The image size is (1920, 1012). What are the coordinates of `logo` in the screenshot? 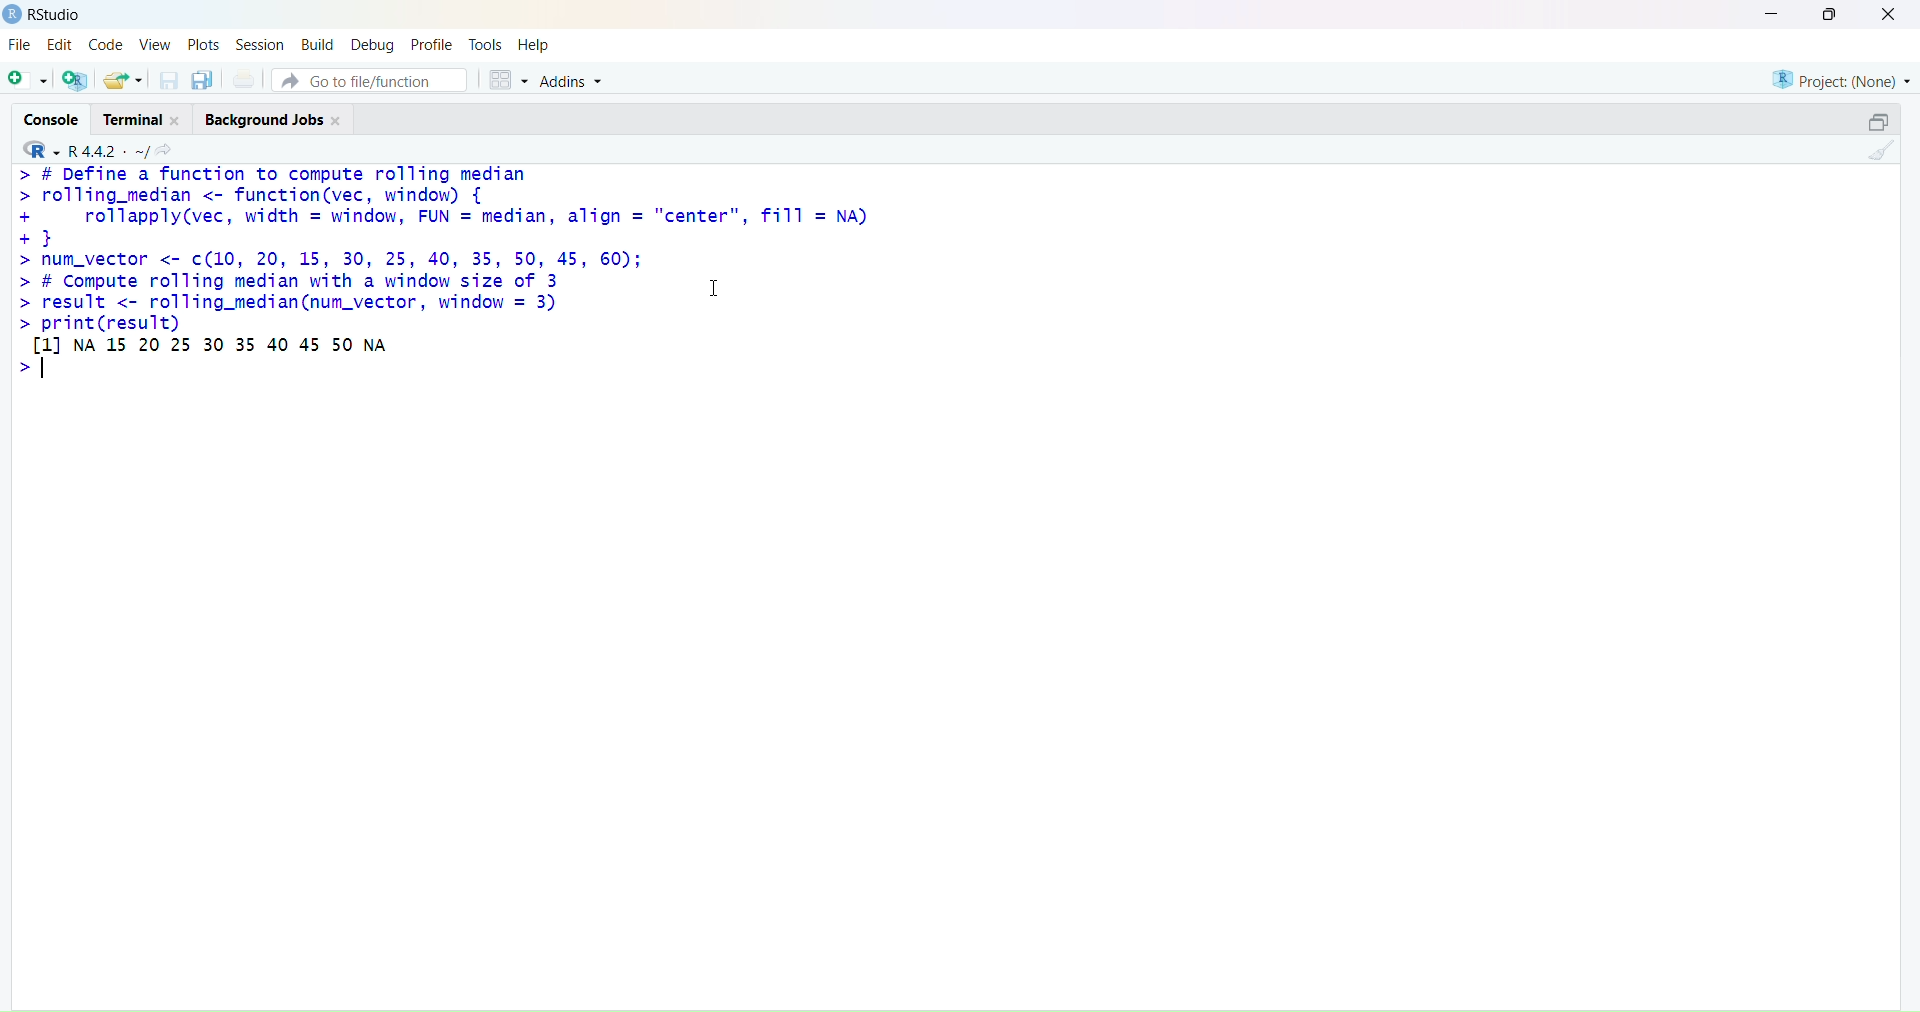 It's located at (14, 14).